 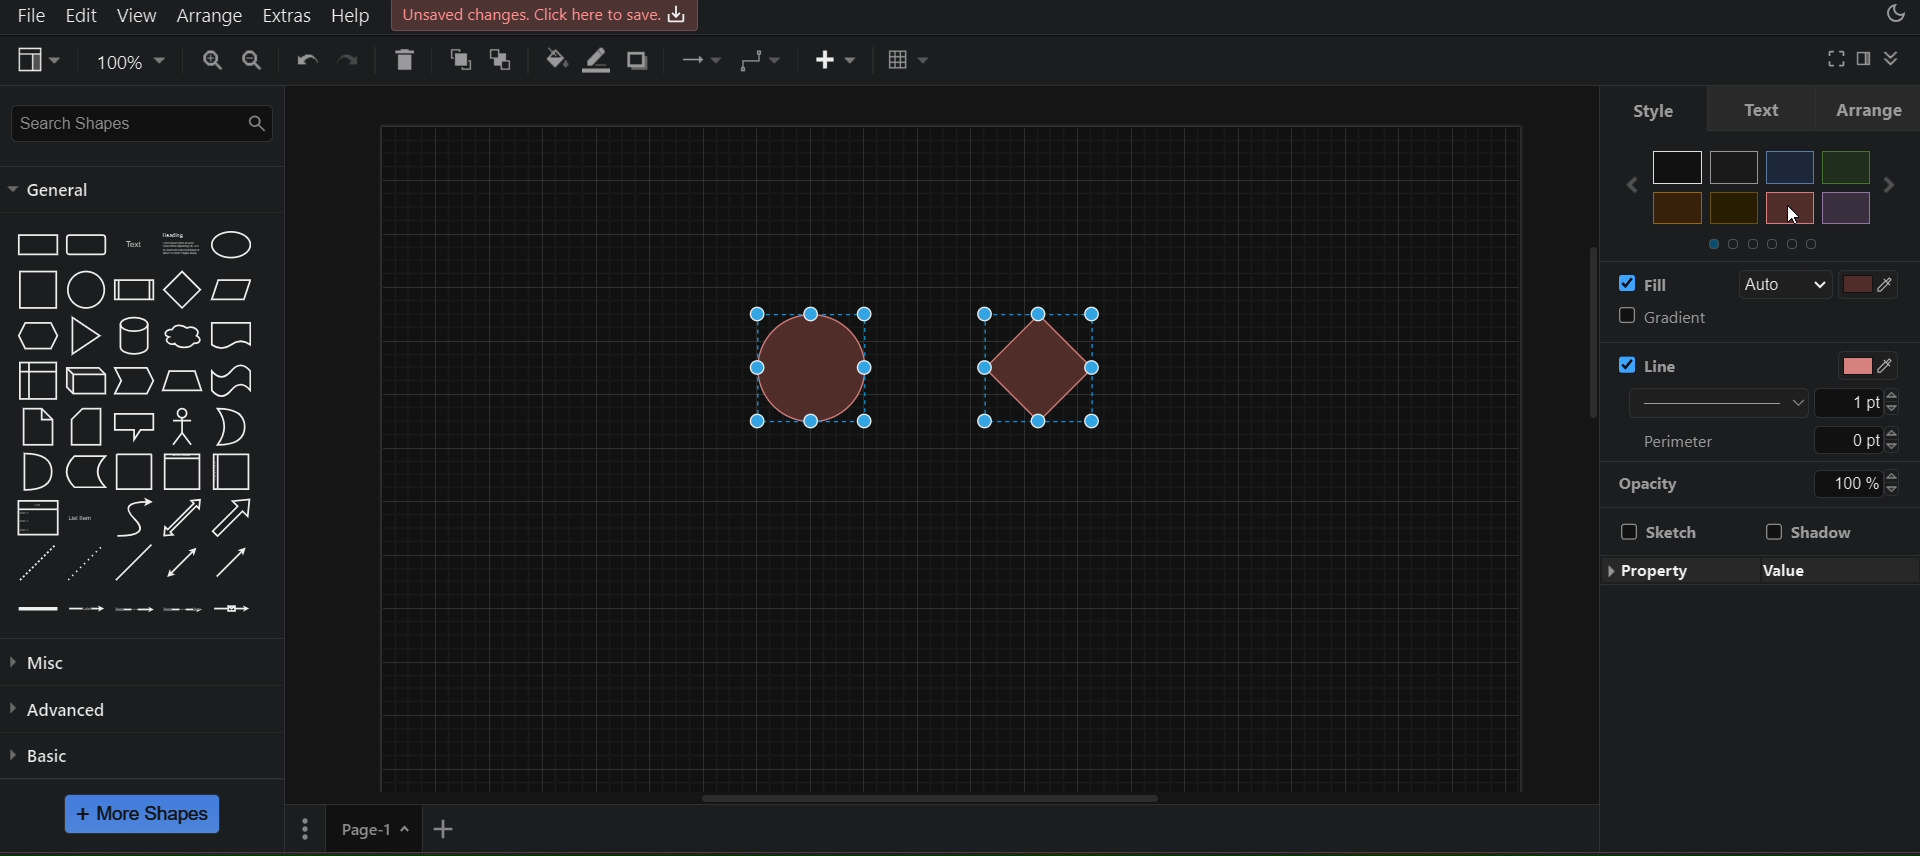 What do you see at coordinates (406, 61) in the screenshot?
I see `delete` at bounding box center [406, 61].